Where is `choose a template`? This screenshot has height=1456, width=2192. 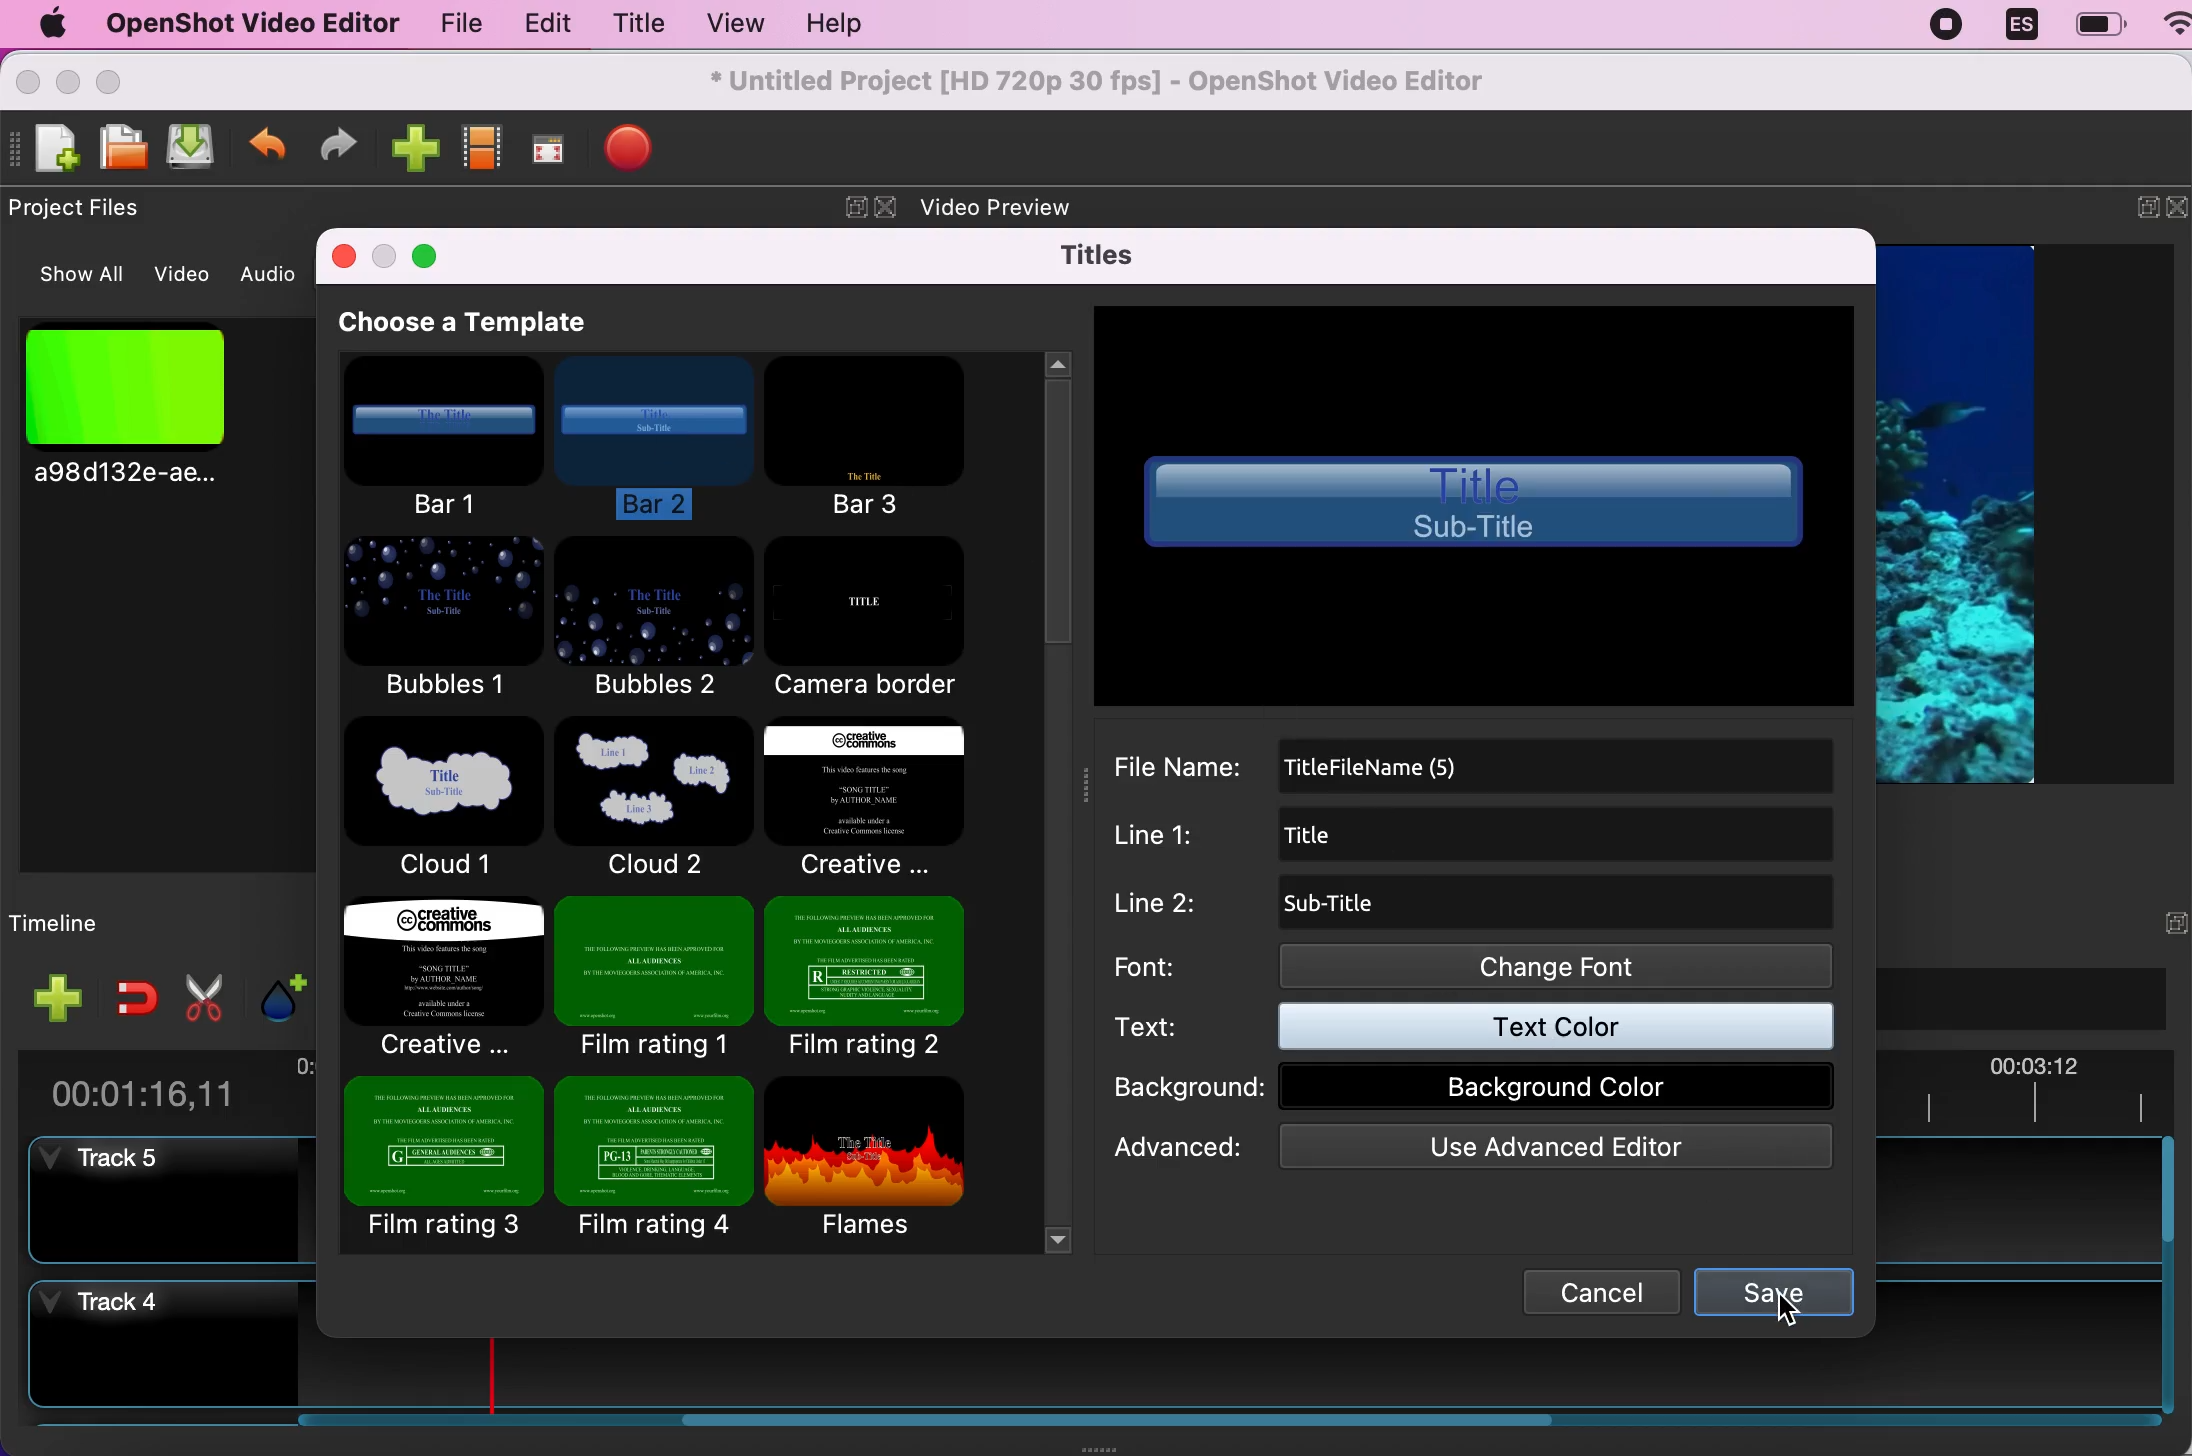 choose a template is located at coordinates (504, 323).